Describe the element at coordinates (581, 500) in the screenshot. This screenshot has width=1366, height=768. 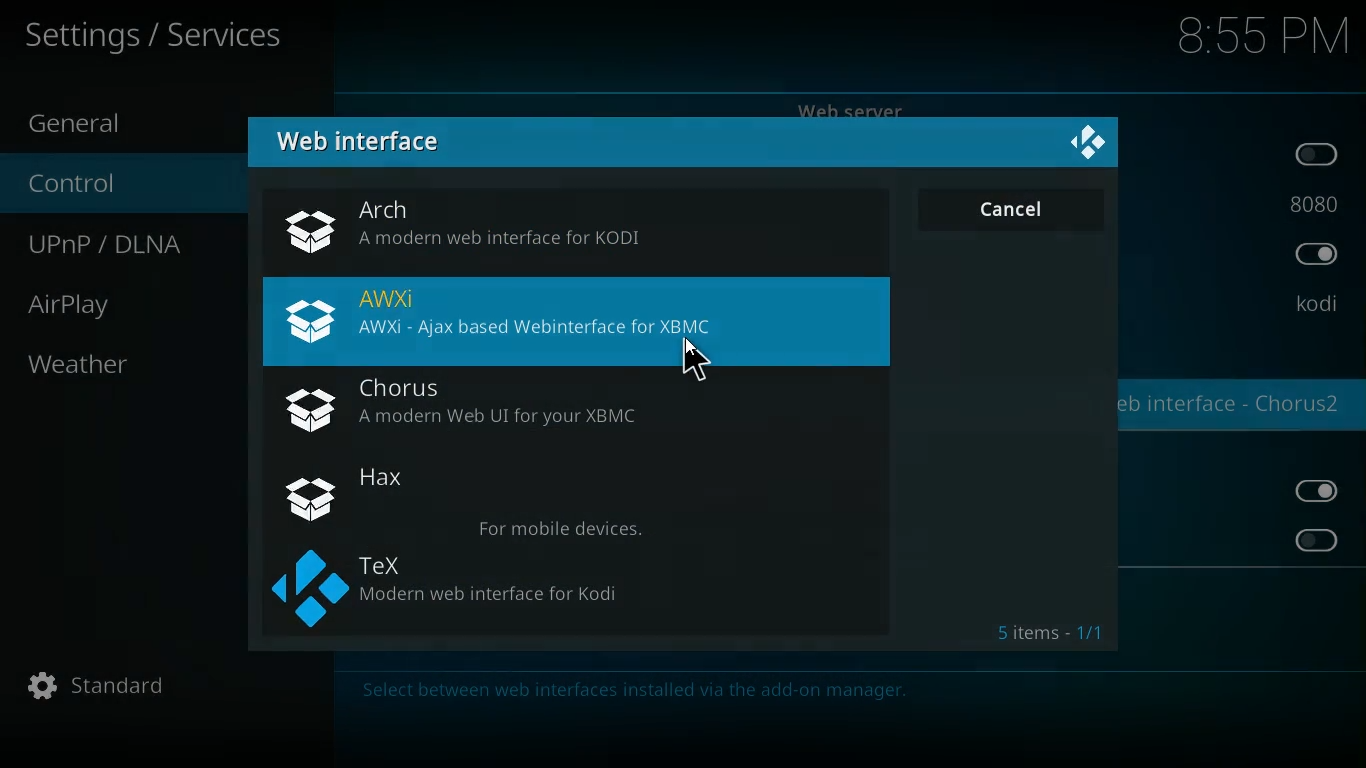
I see `hax` at that location.